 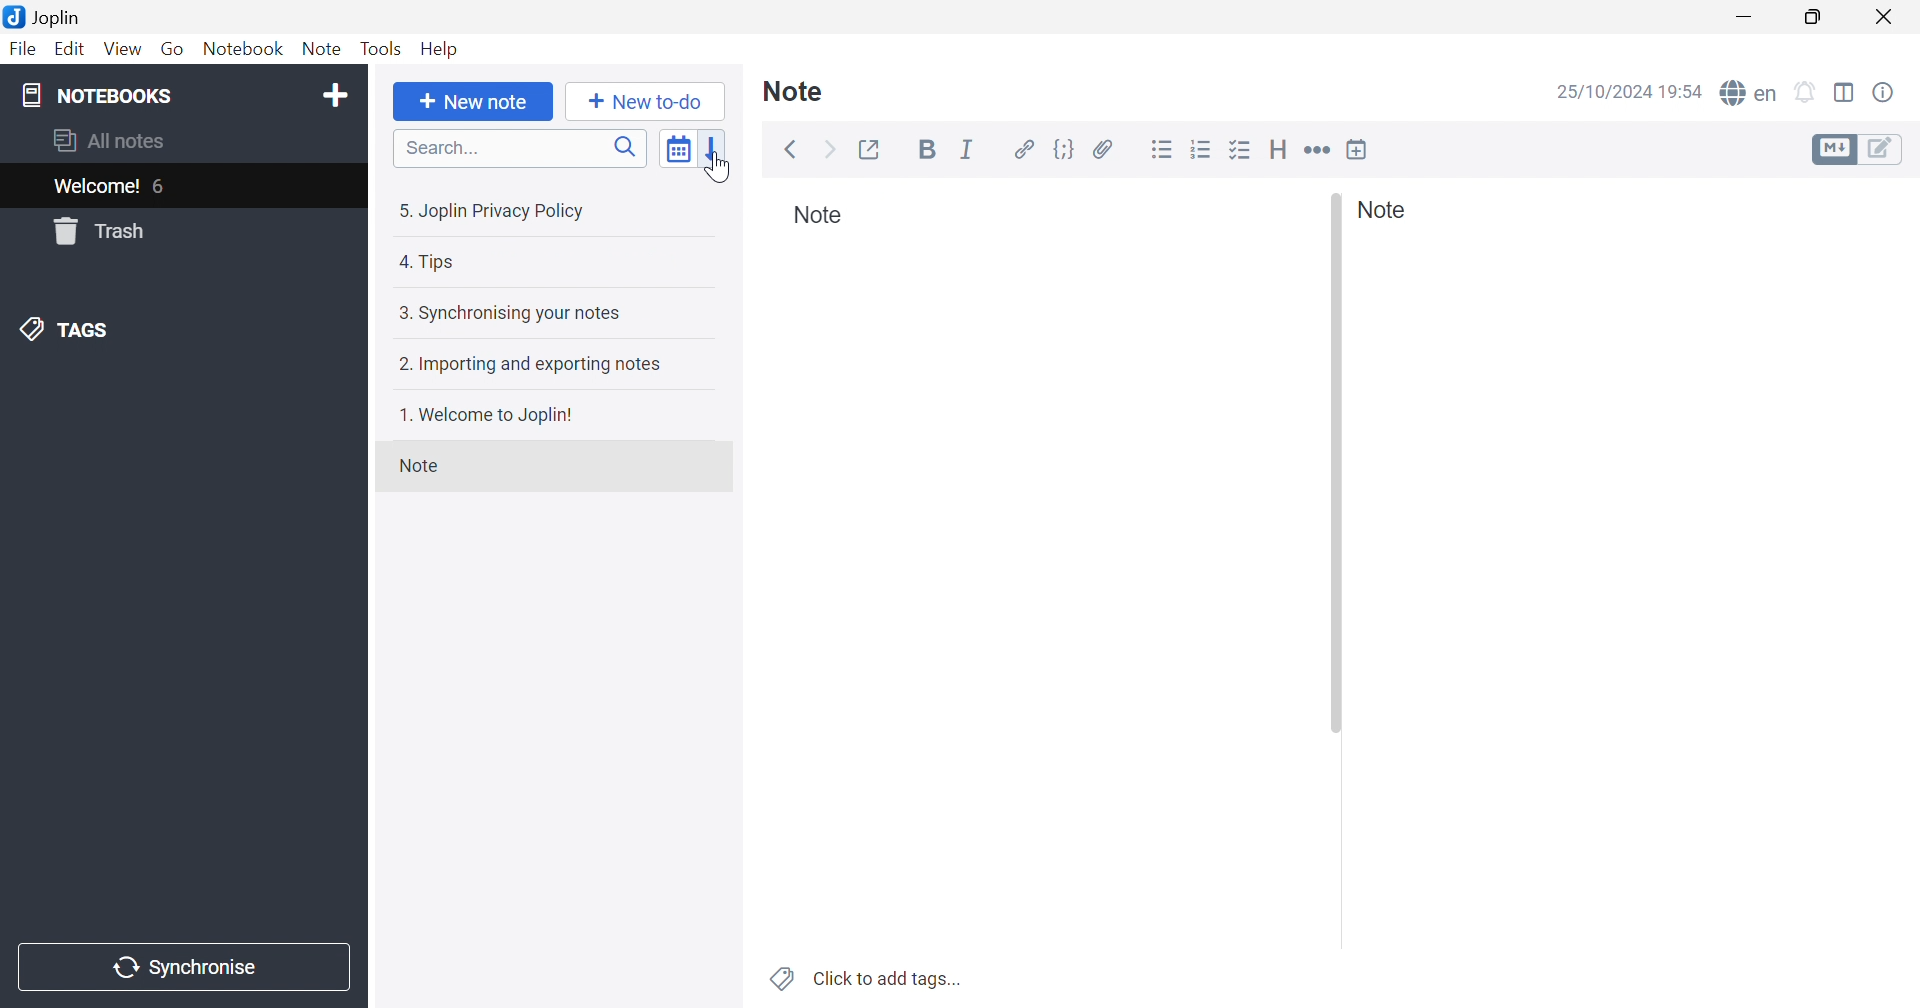 I want to click on Insert time, so click(x=1357, y=149).